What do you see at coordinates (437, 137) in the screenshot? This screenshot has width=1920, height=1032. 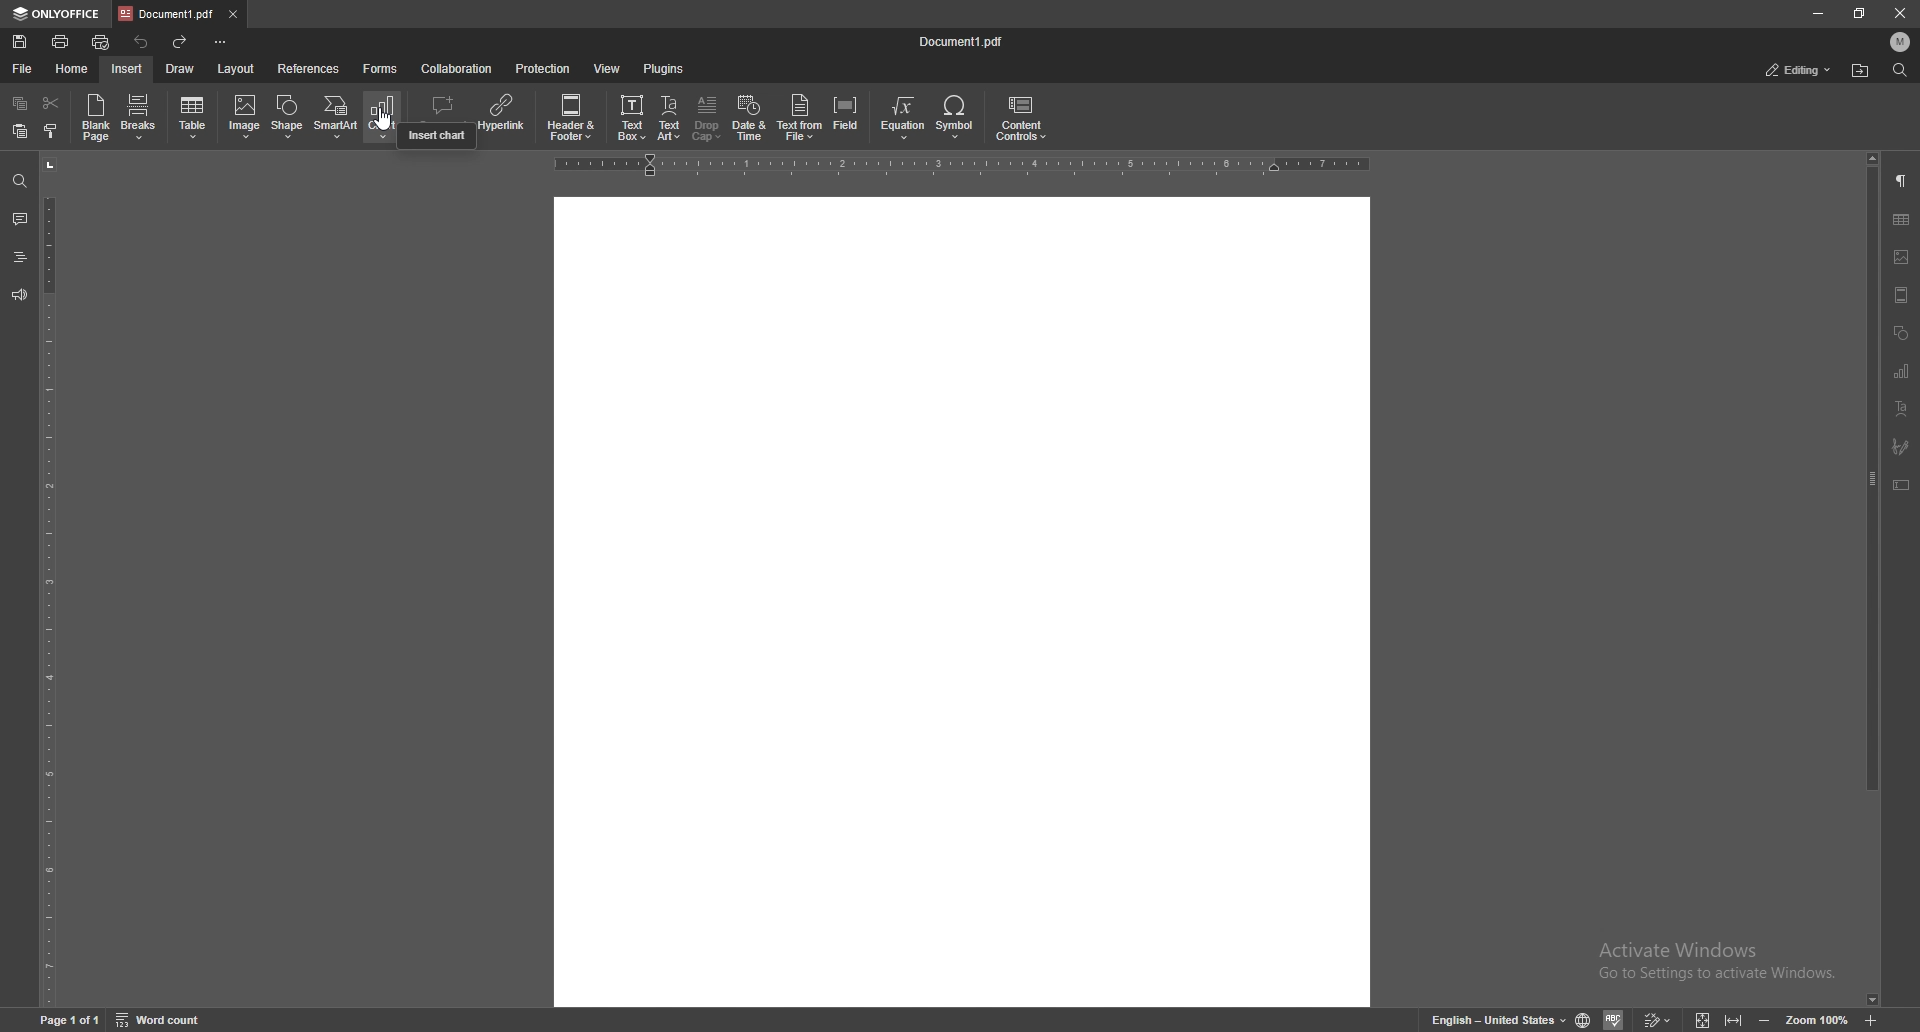 I see `cursor description` at bounding box center [437, 137].